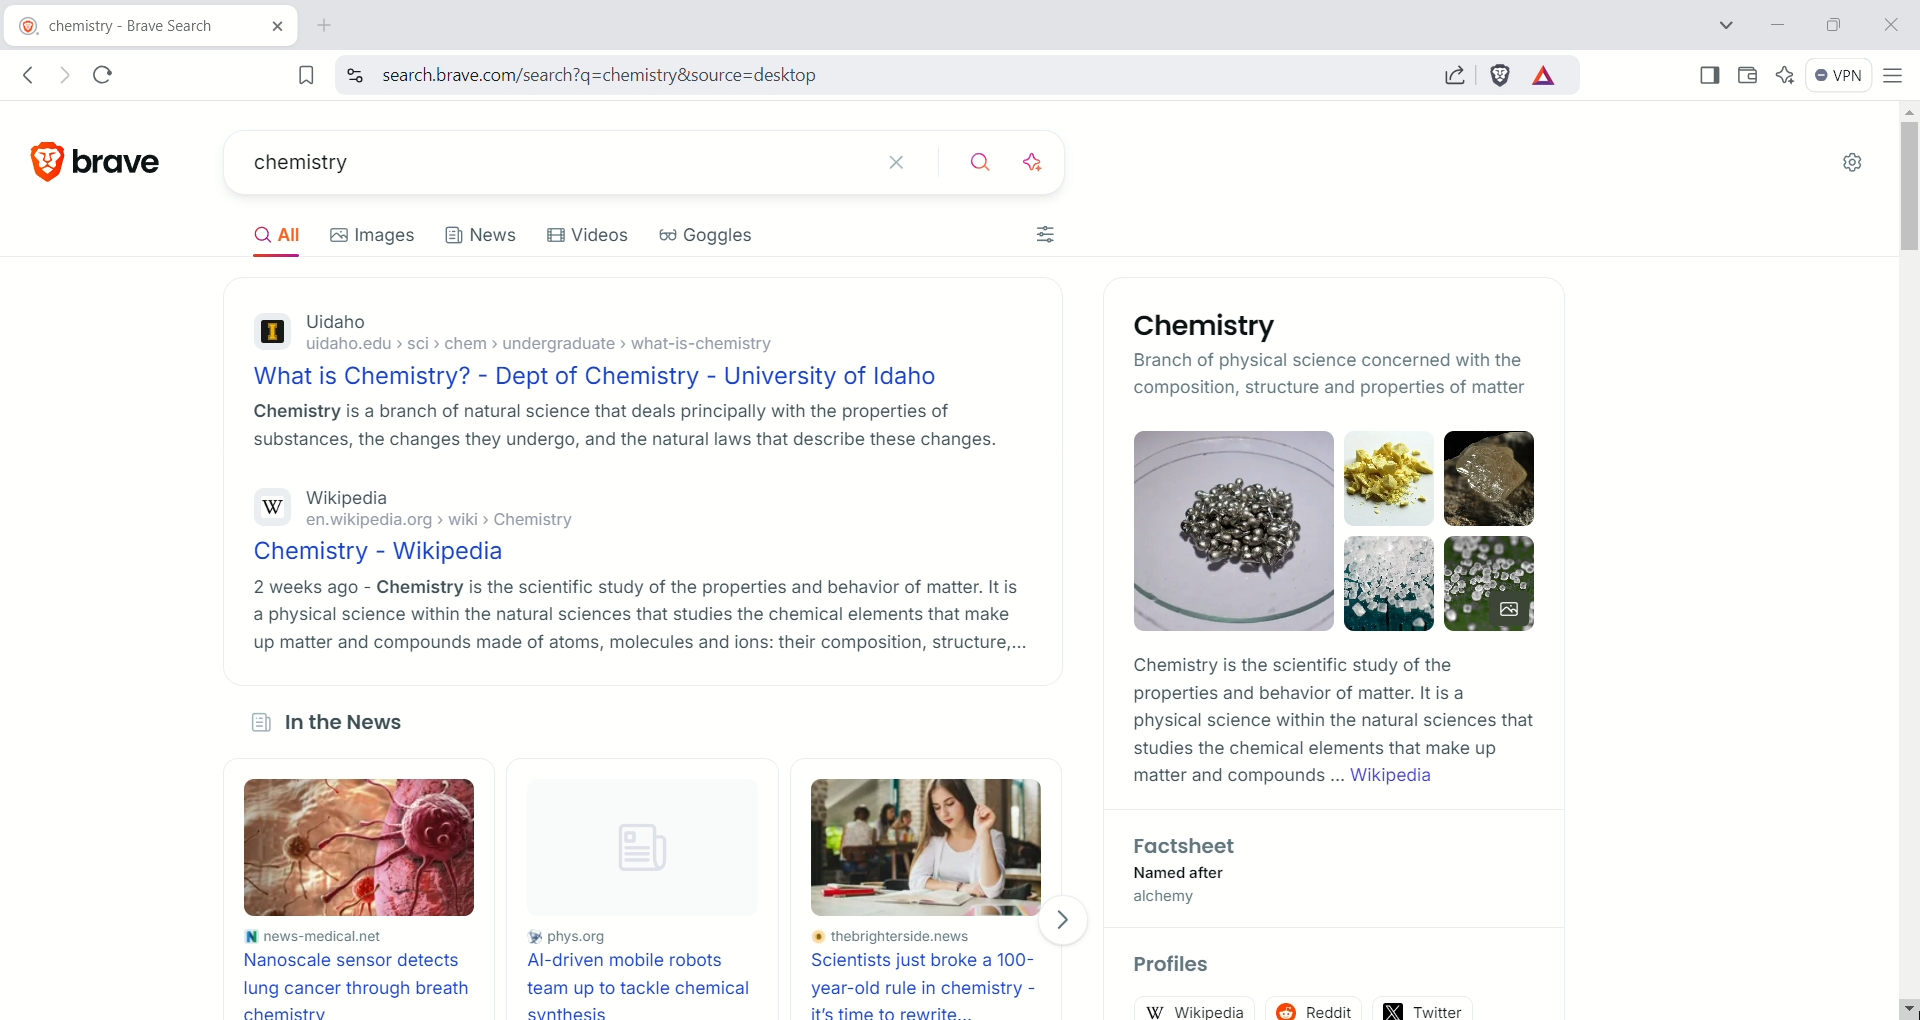  Describe the element at coordinates (1198, 326) in the screenshot. I see `Chemistry` at that location.